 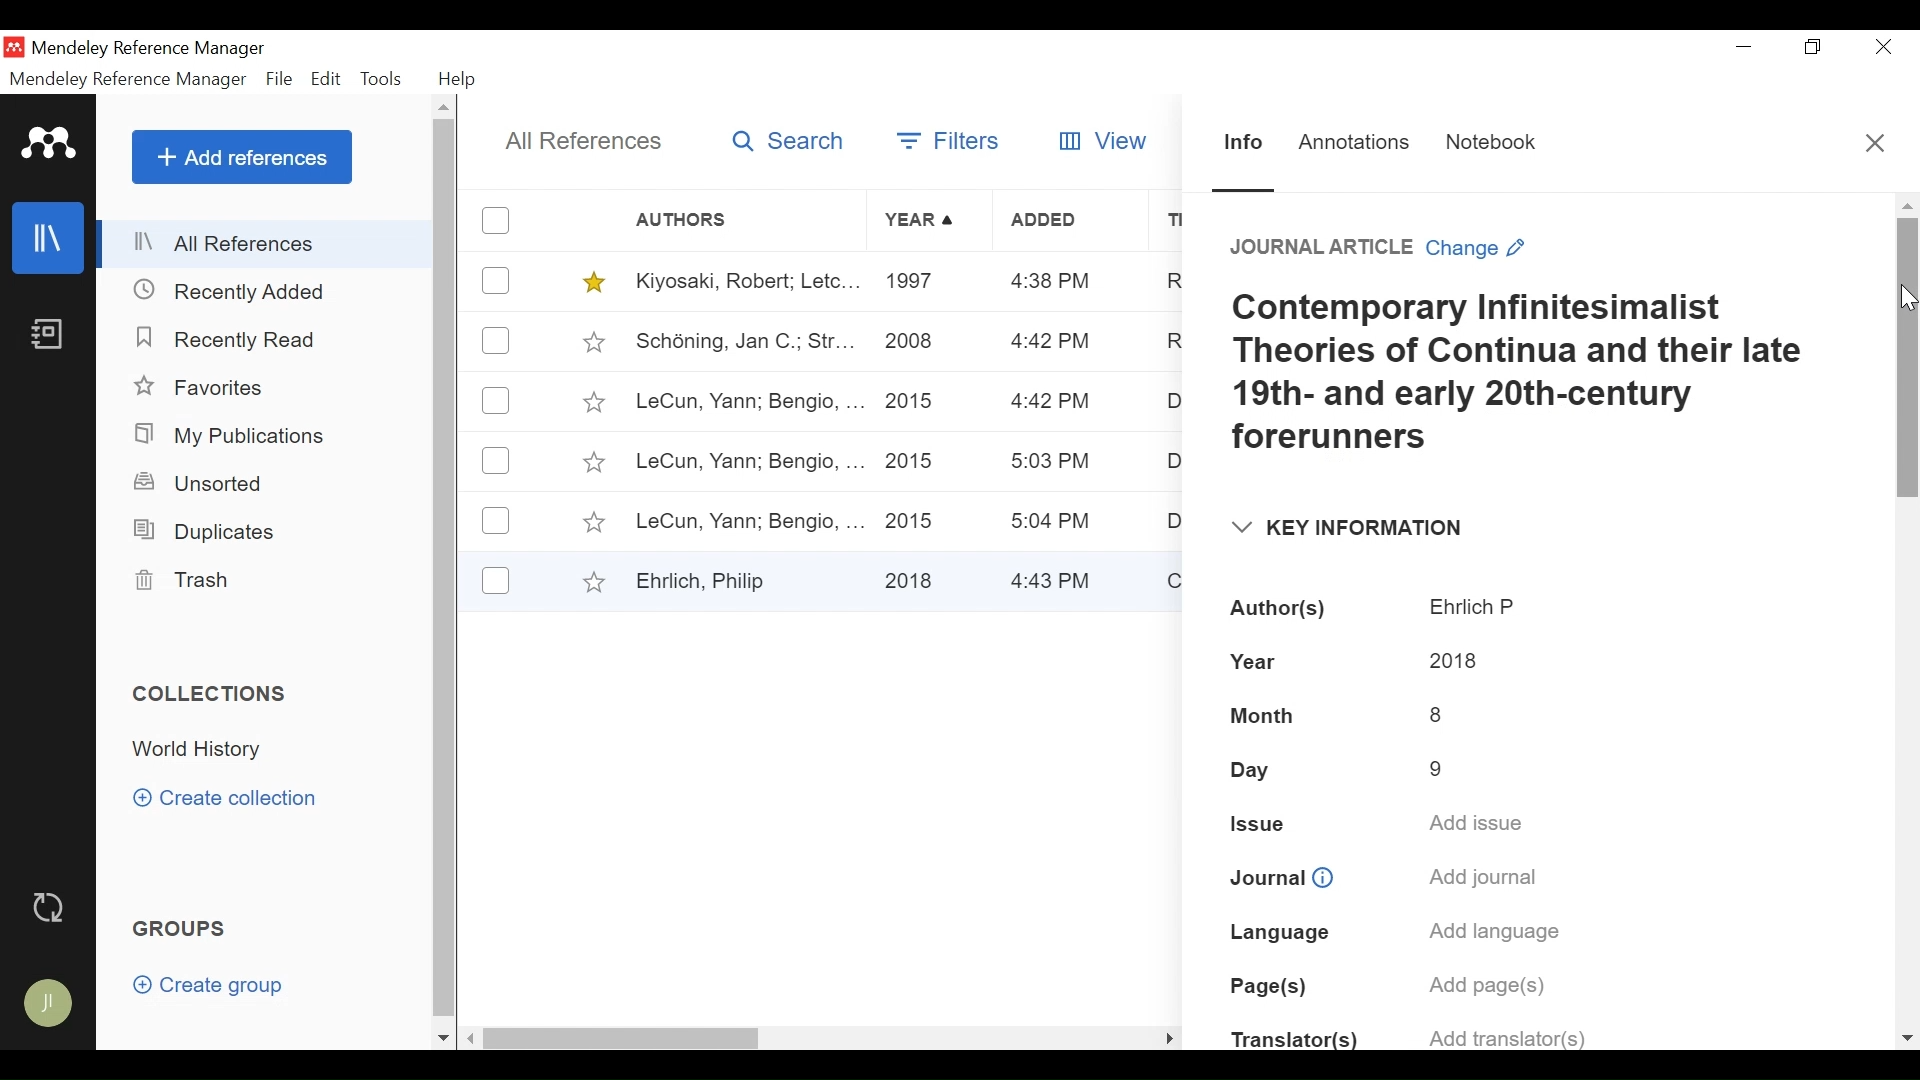 I want to click on Added, so click(x=1071, y=222).